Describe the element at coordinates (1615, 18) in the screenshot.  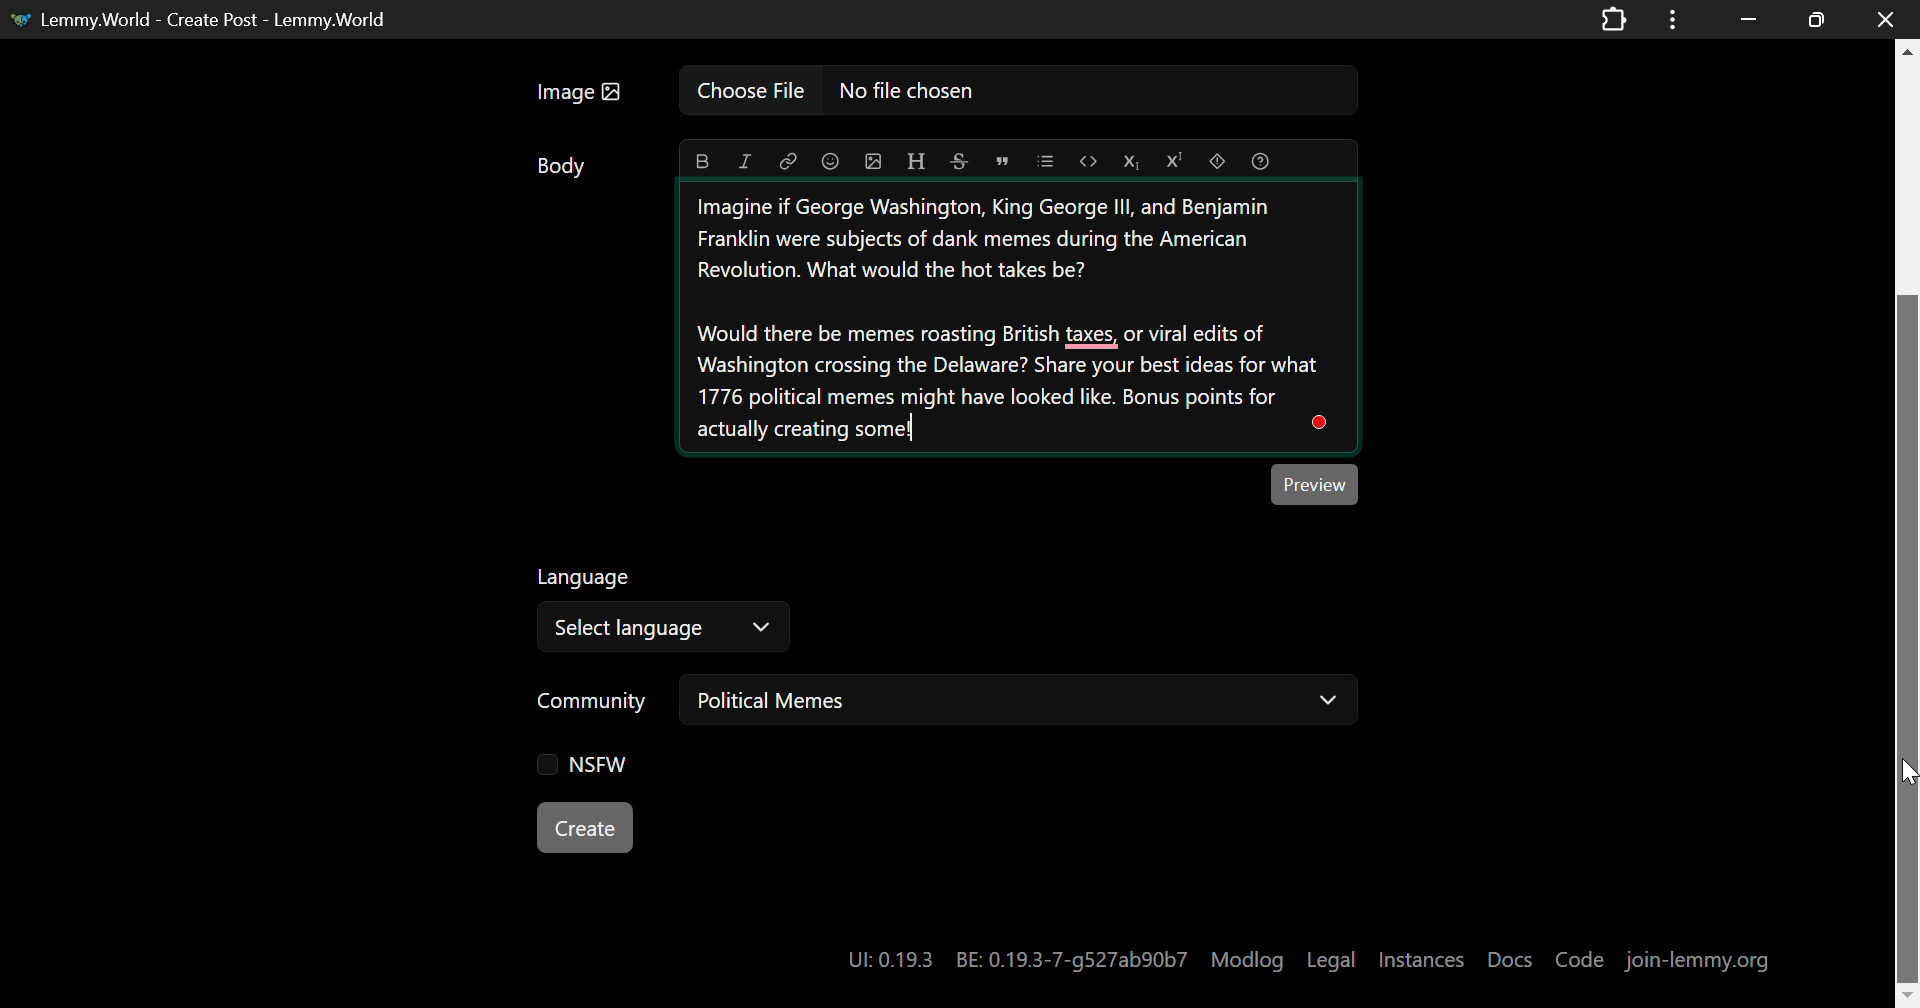
I see `Extensions` at that location.